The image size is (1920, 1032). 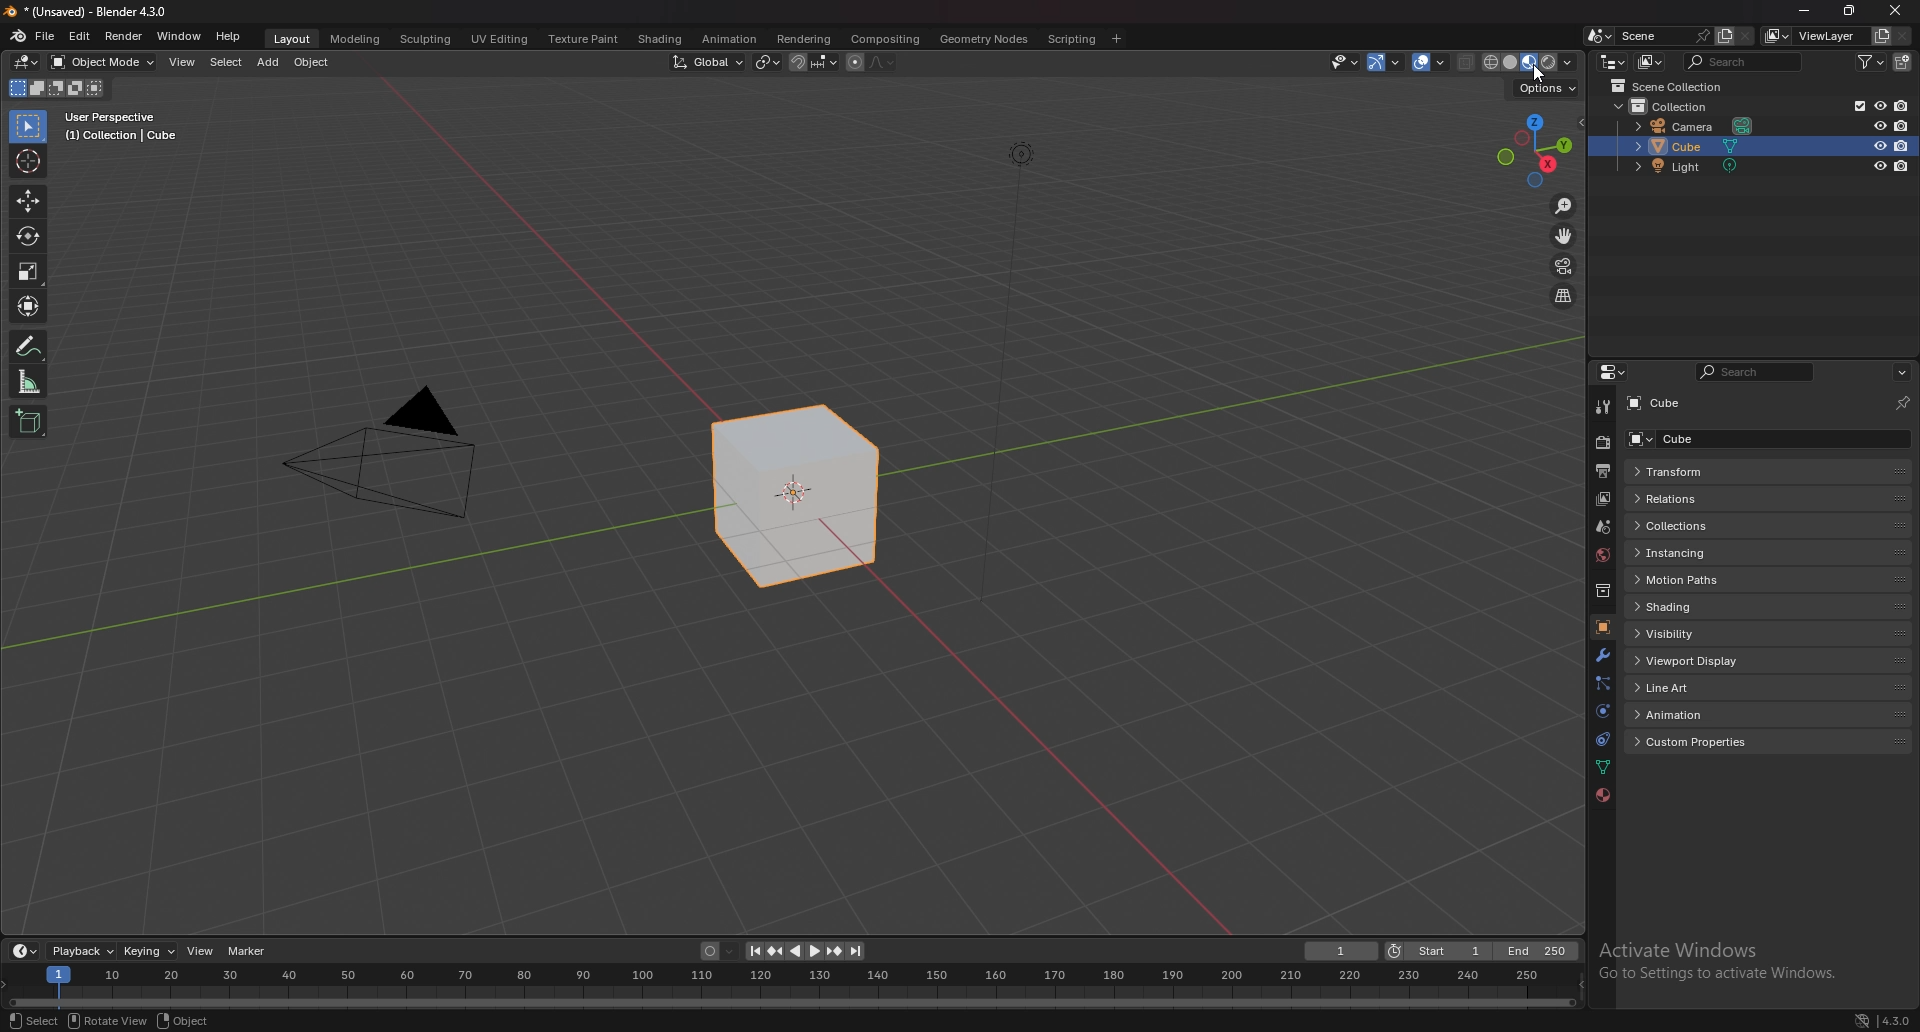 What do you see at coordinates (1603, 710) in the screenshot?
I see `physics` at bounding box center [1603, 710].